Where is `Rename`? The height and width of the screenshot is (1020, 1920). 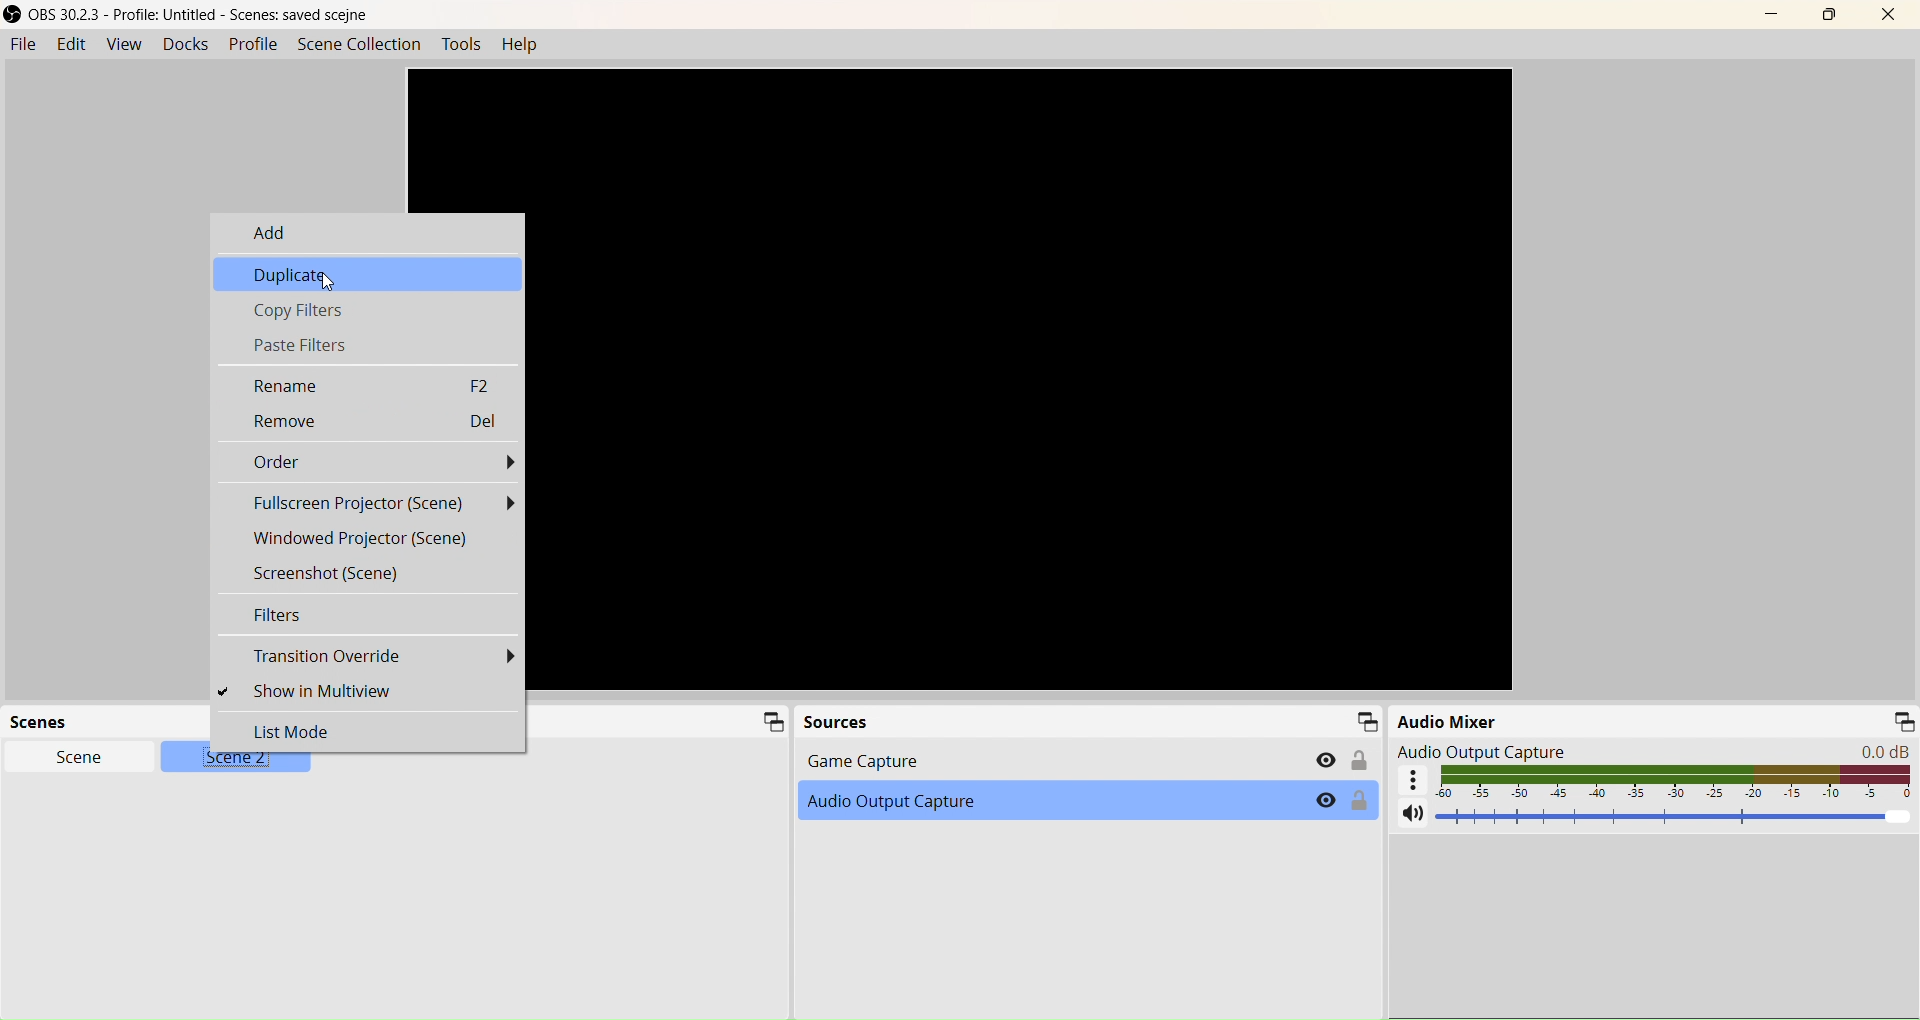
Rename is located at coordinates (364, 388).